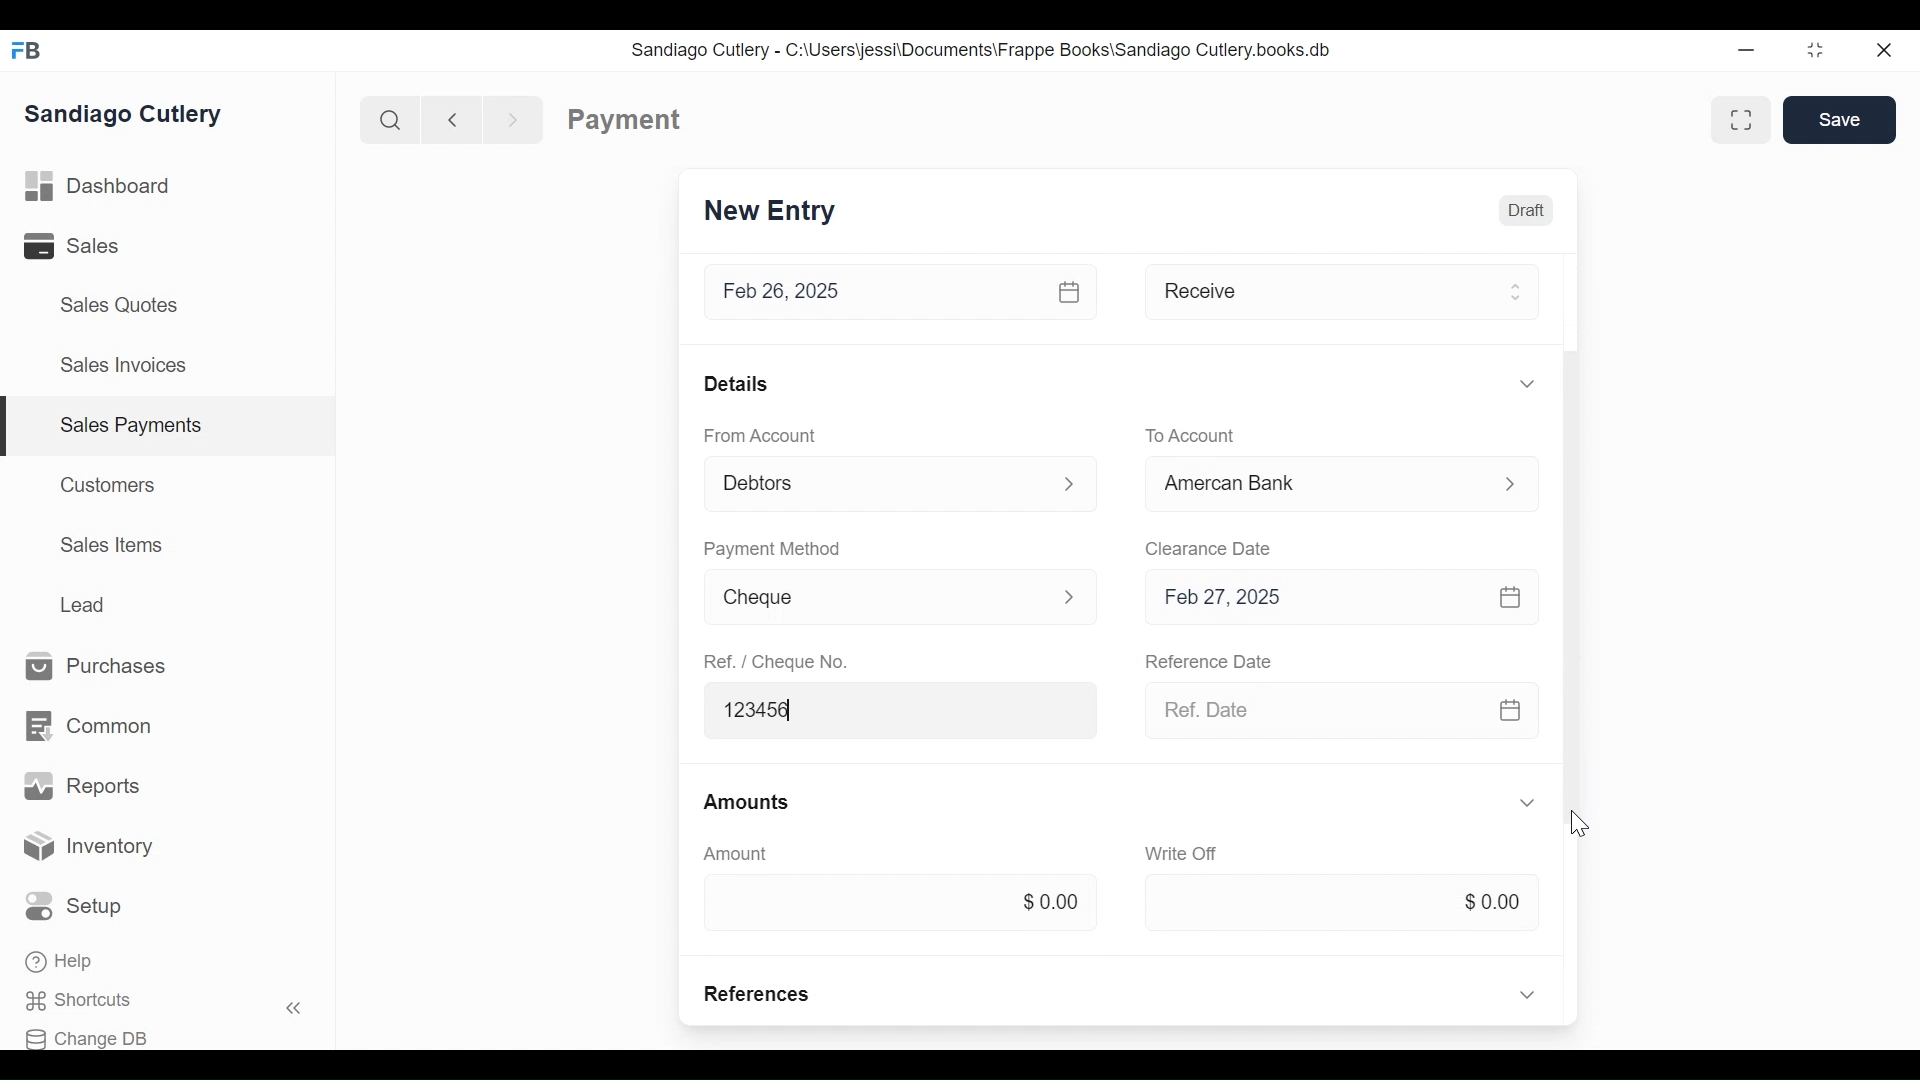 The width and height of the screenshot is (1920, 1080). Describe the element at coordinates (386, 119) in the screenshot. I see `Search` at that location.